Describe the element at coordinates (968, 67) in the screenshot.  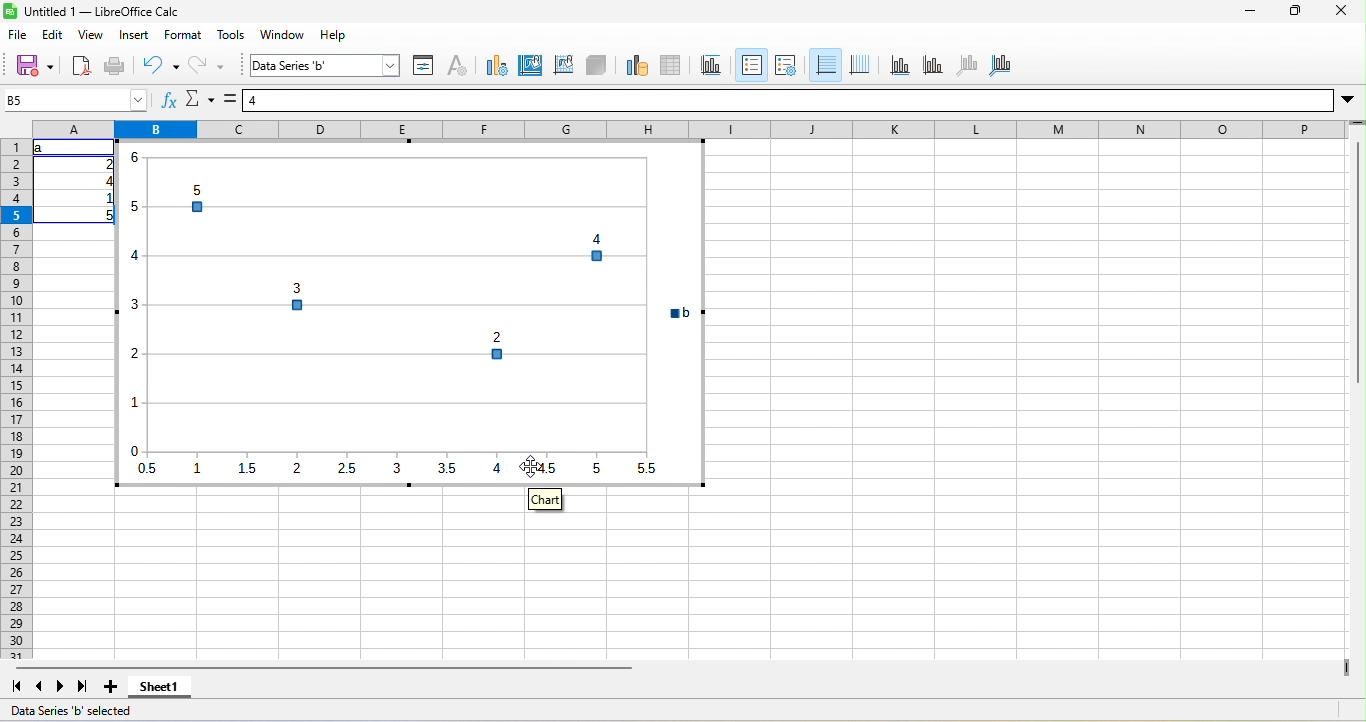
I see `z axis` at that location.